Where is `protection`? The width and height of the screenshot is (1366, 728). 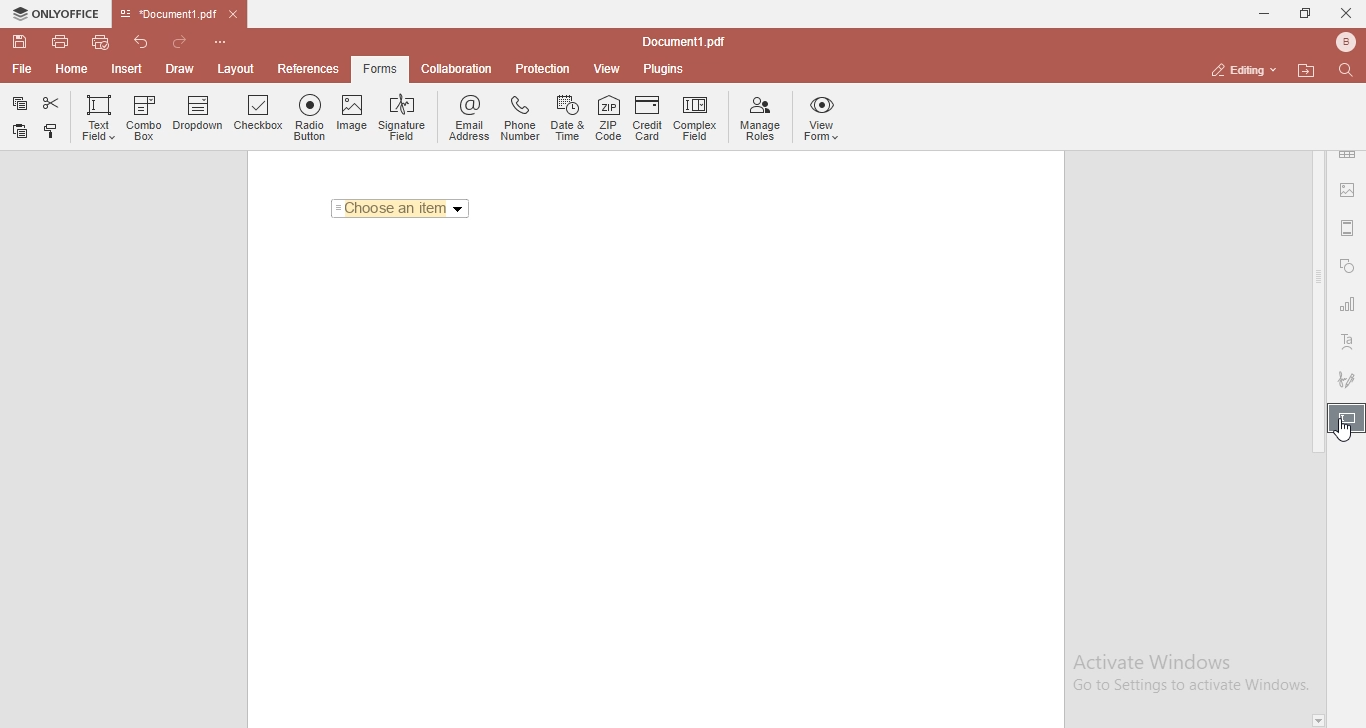
protection is located at coordinates (543, 68).